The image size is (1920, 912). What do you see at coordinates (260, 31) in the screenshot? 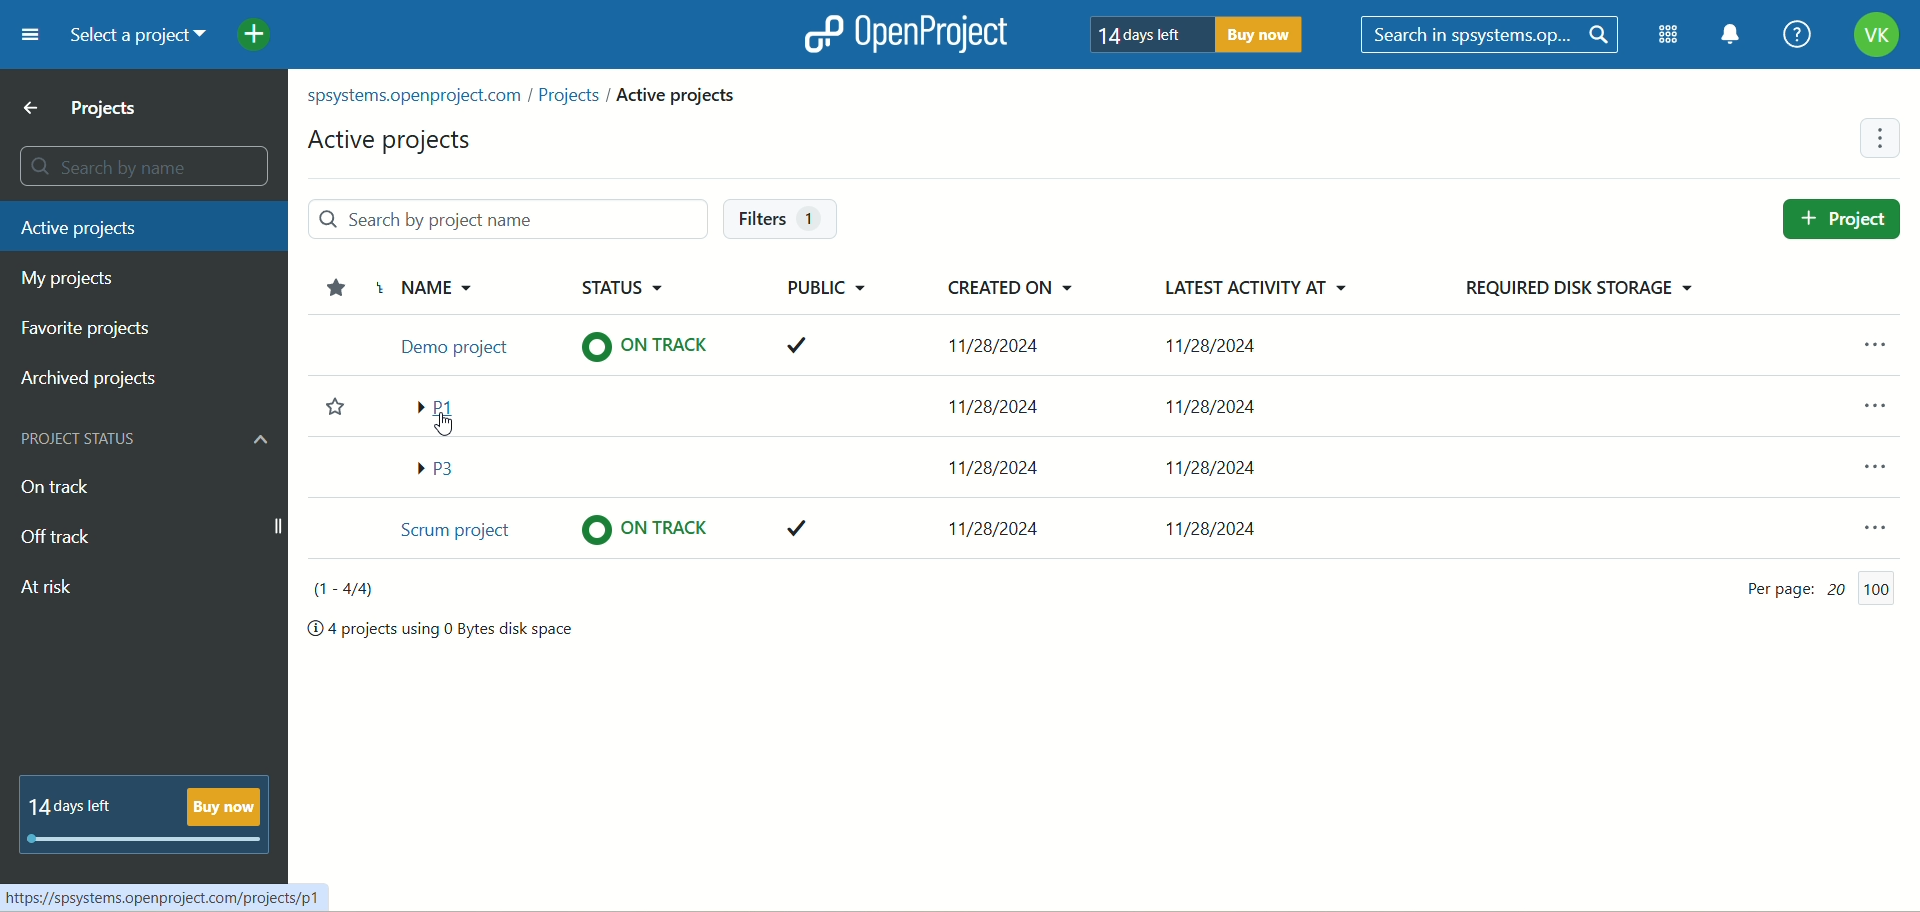
I see `add project` at bounding box center [260, 31].